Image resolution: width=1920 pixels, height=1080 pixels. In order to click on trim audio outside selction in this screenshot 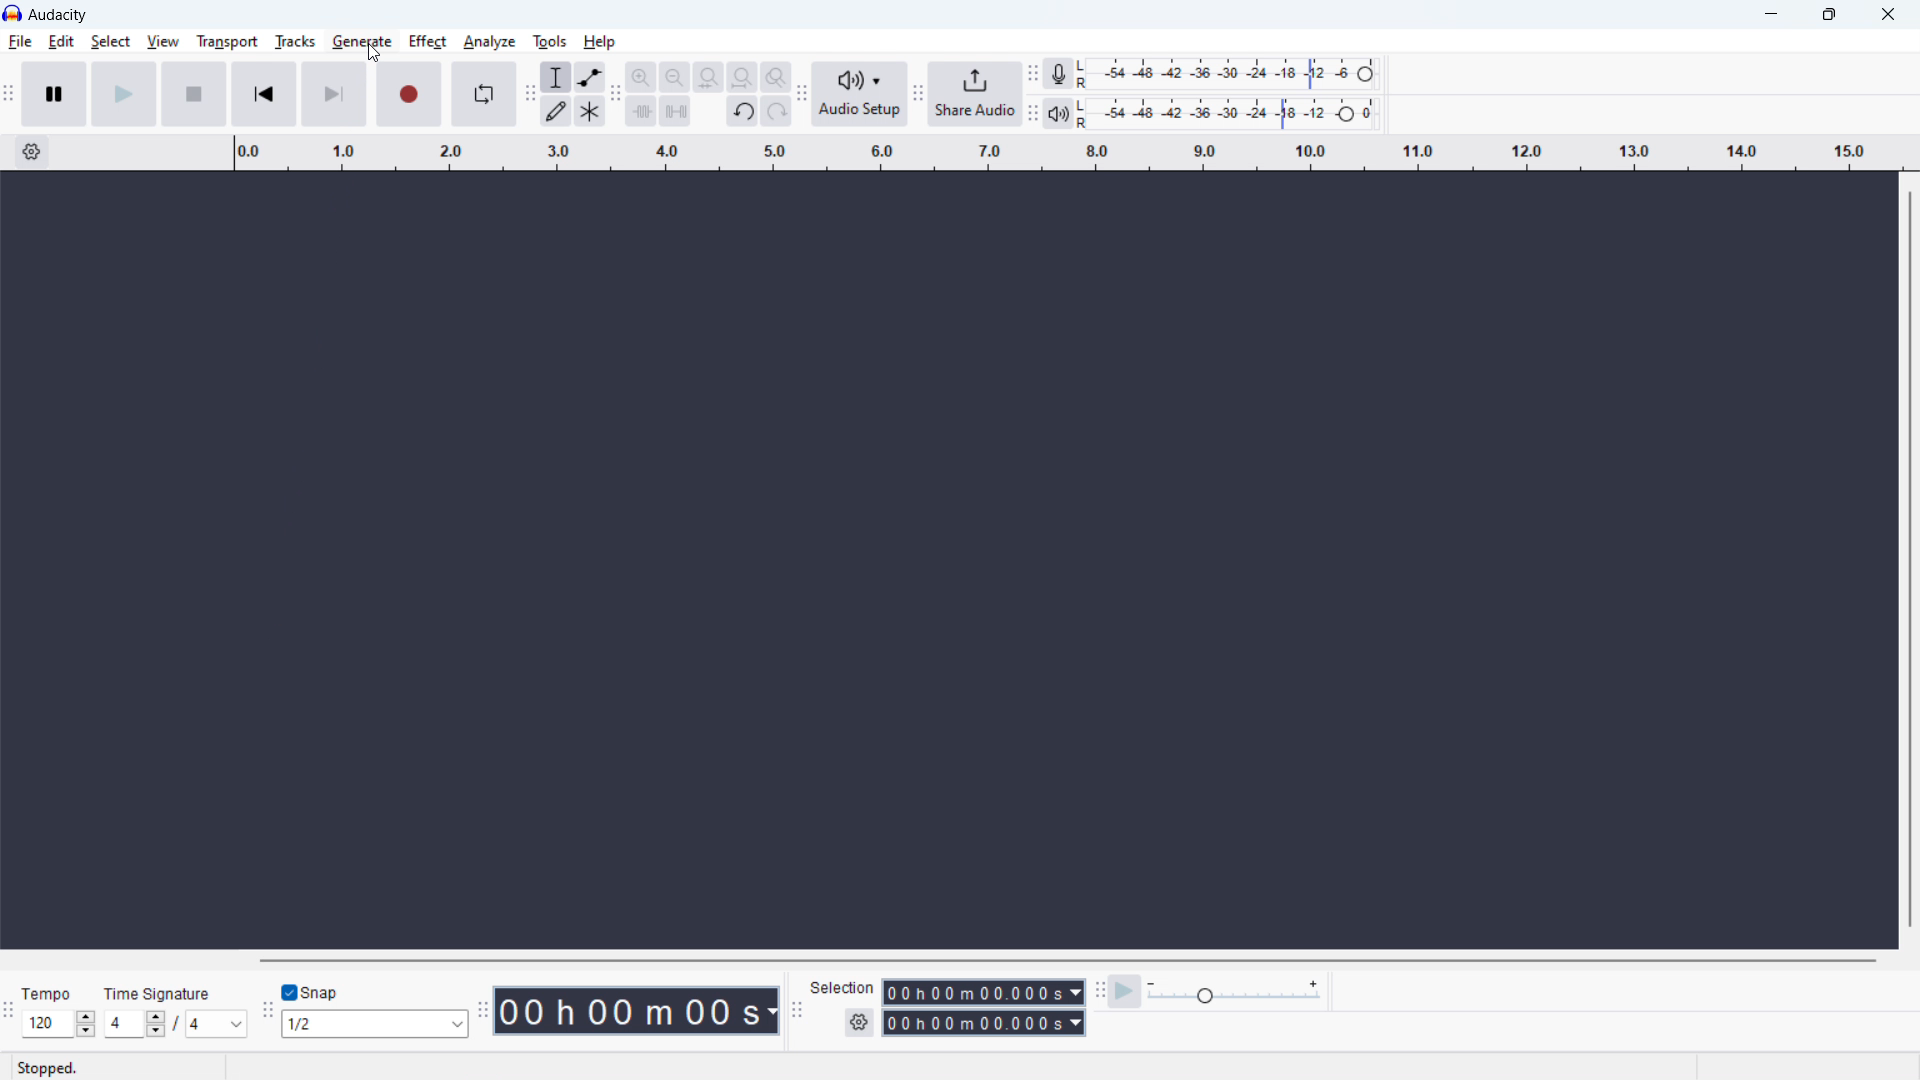, I will do `click(642, 110)`.